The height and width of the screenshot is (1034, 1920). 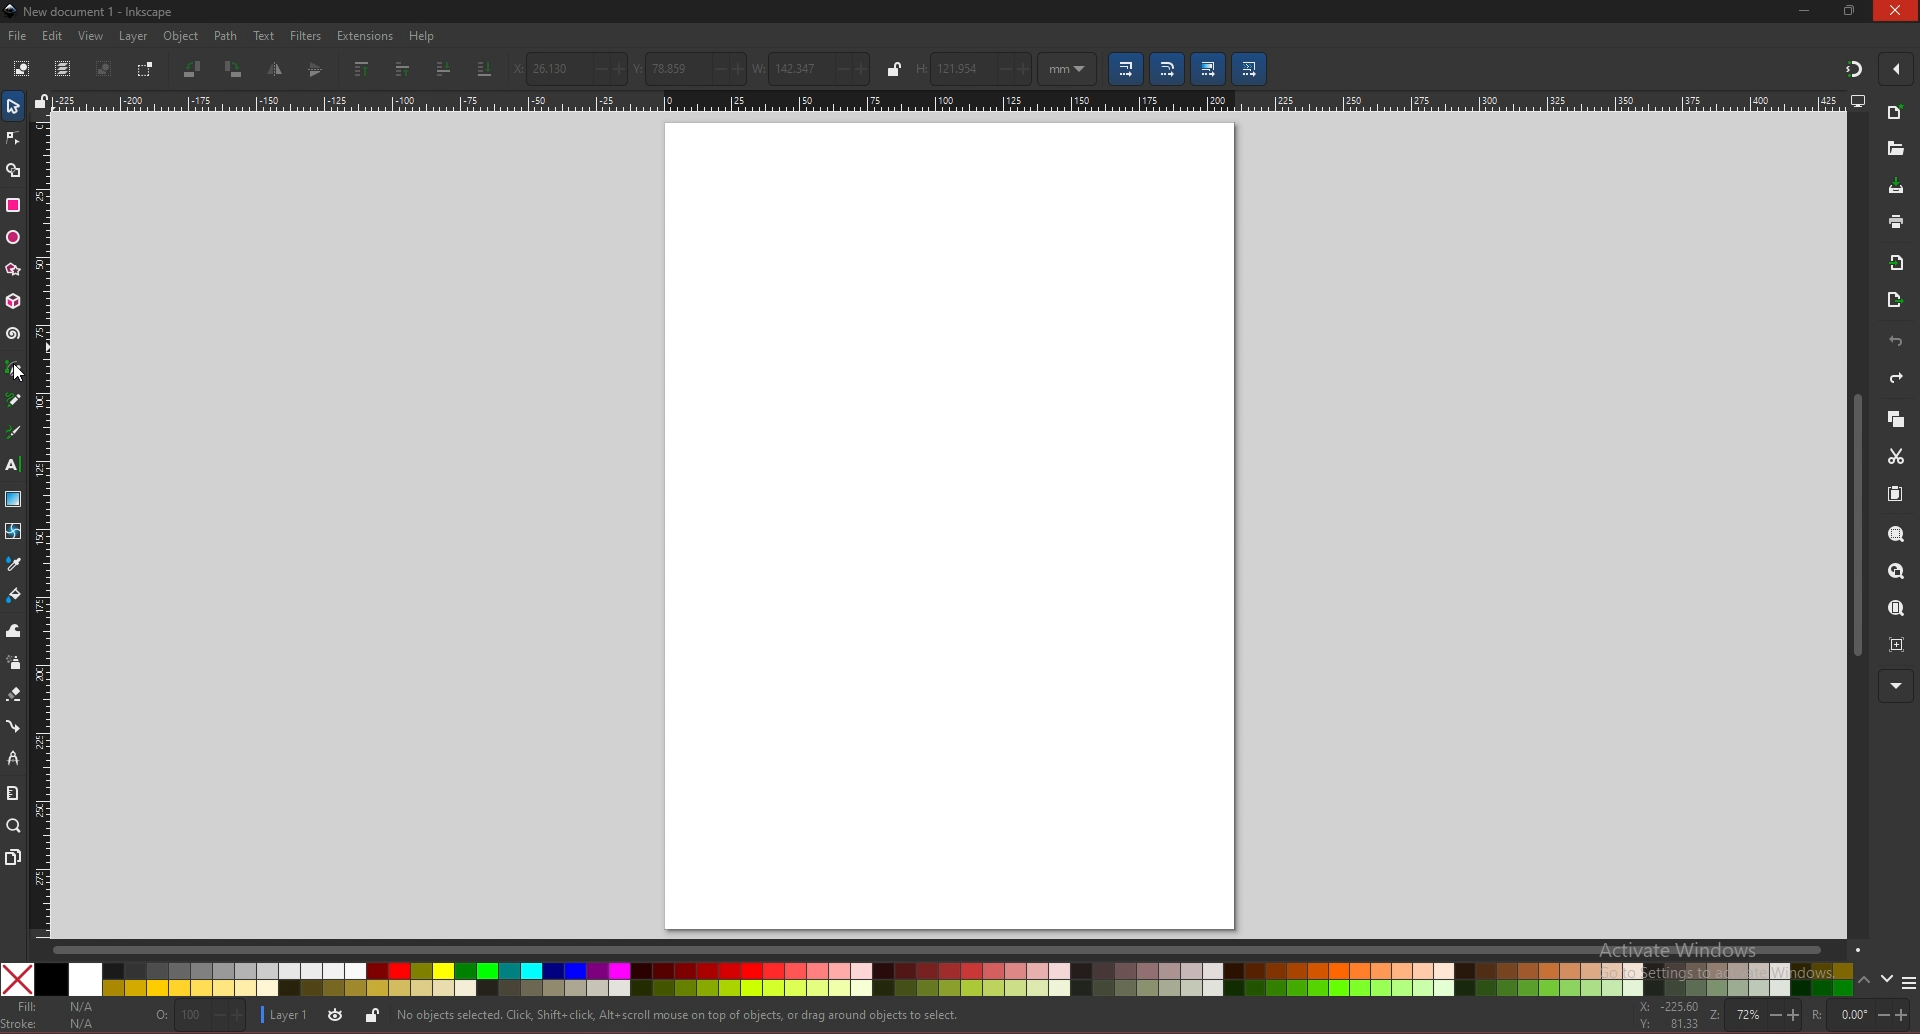 What do you see at coordinates (227, 36) in the screenshot?
I see `path` at bounding box center [227, 36].